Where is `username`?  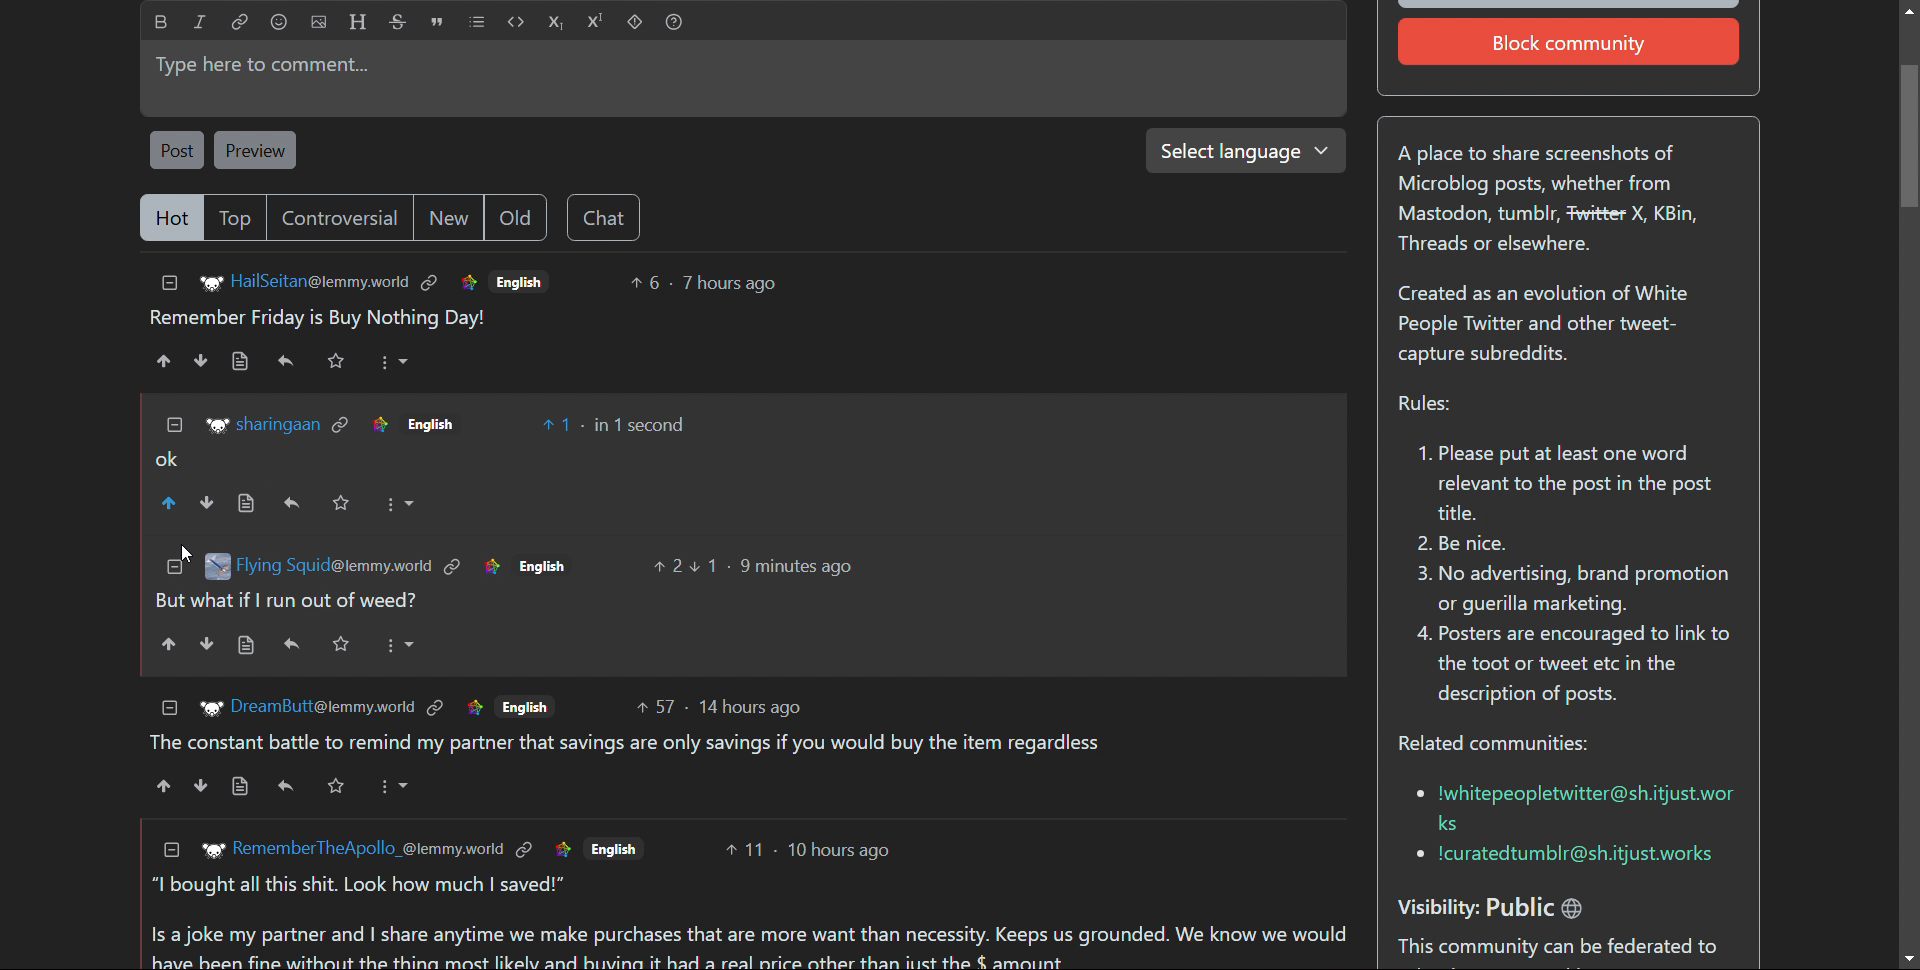
username is located at coordinates (322, 708).